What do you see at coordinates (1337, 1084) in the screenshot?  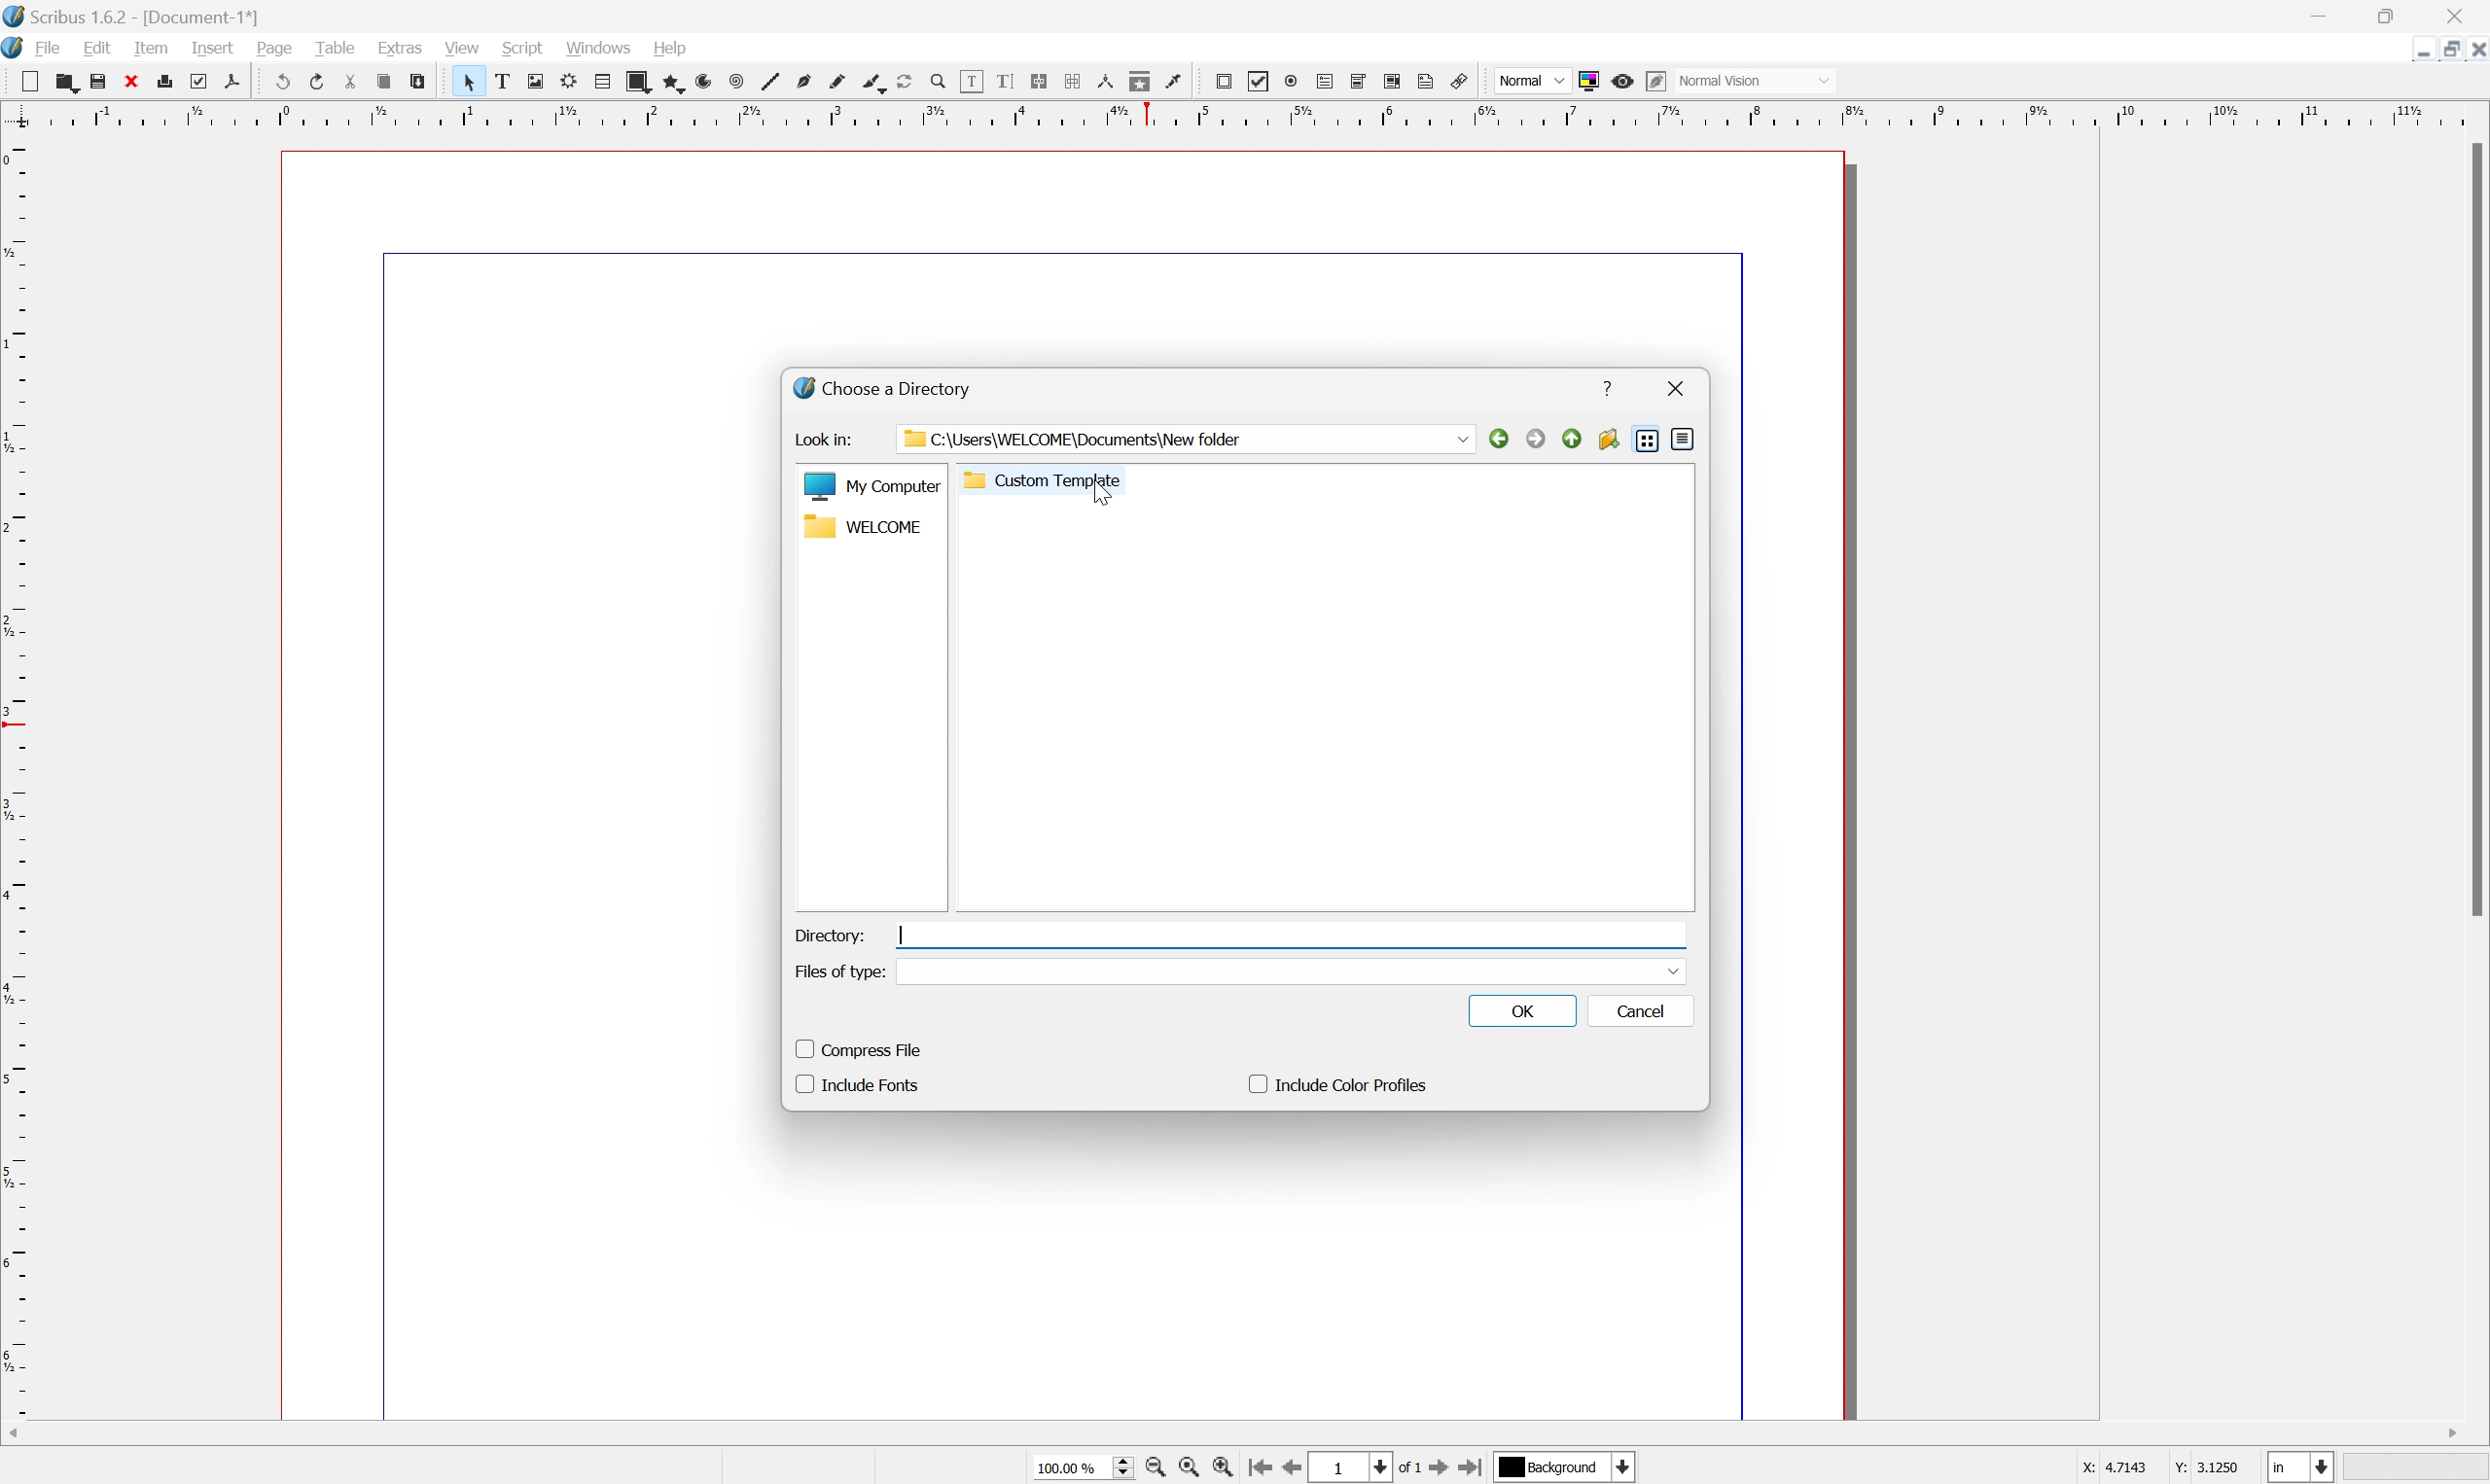 I see `include color profiles` at bounding box center [1337, 1084].